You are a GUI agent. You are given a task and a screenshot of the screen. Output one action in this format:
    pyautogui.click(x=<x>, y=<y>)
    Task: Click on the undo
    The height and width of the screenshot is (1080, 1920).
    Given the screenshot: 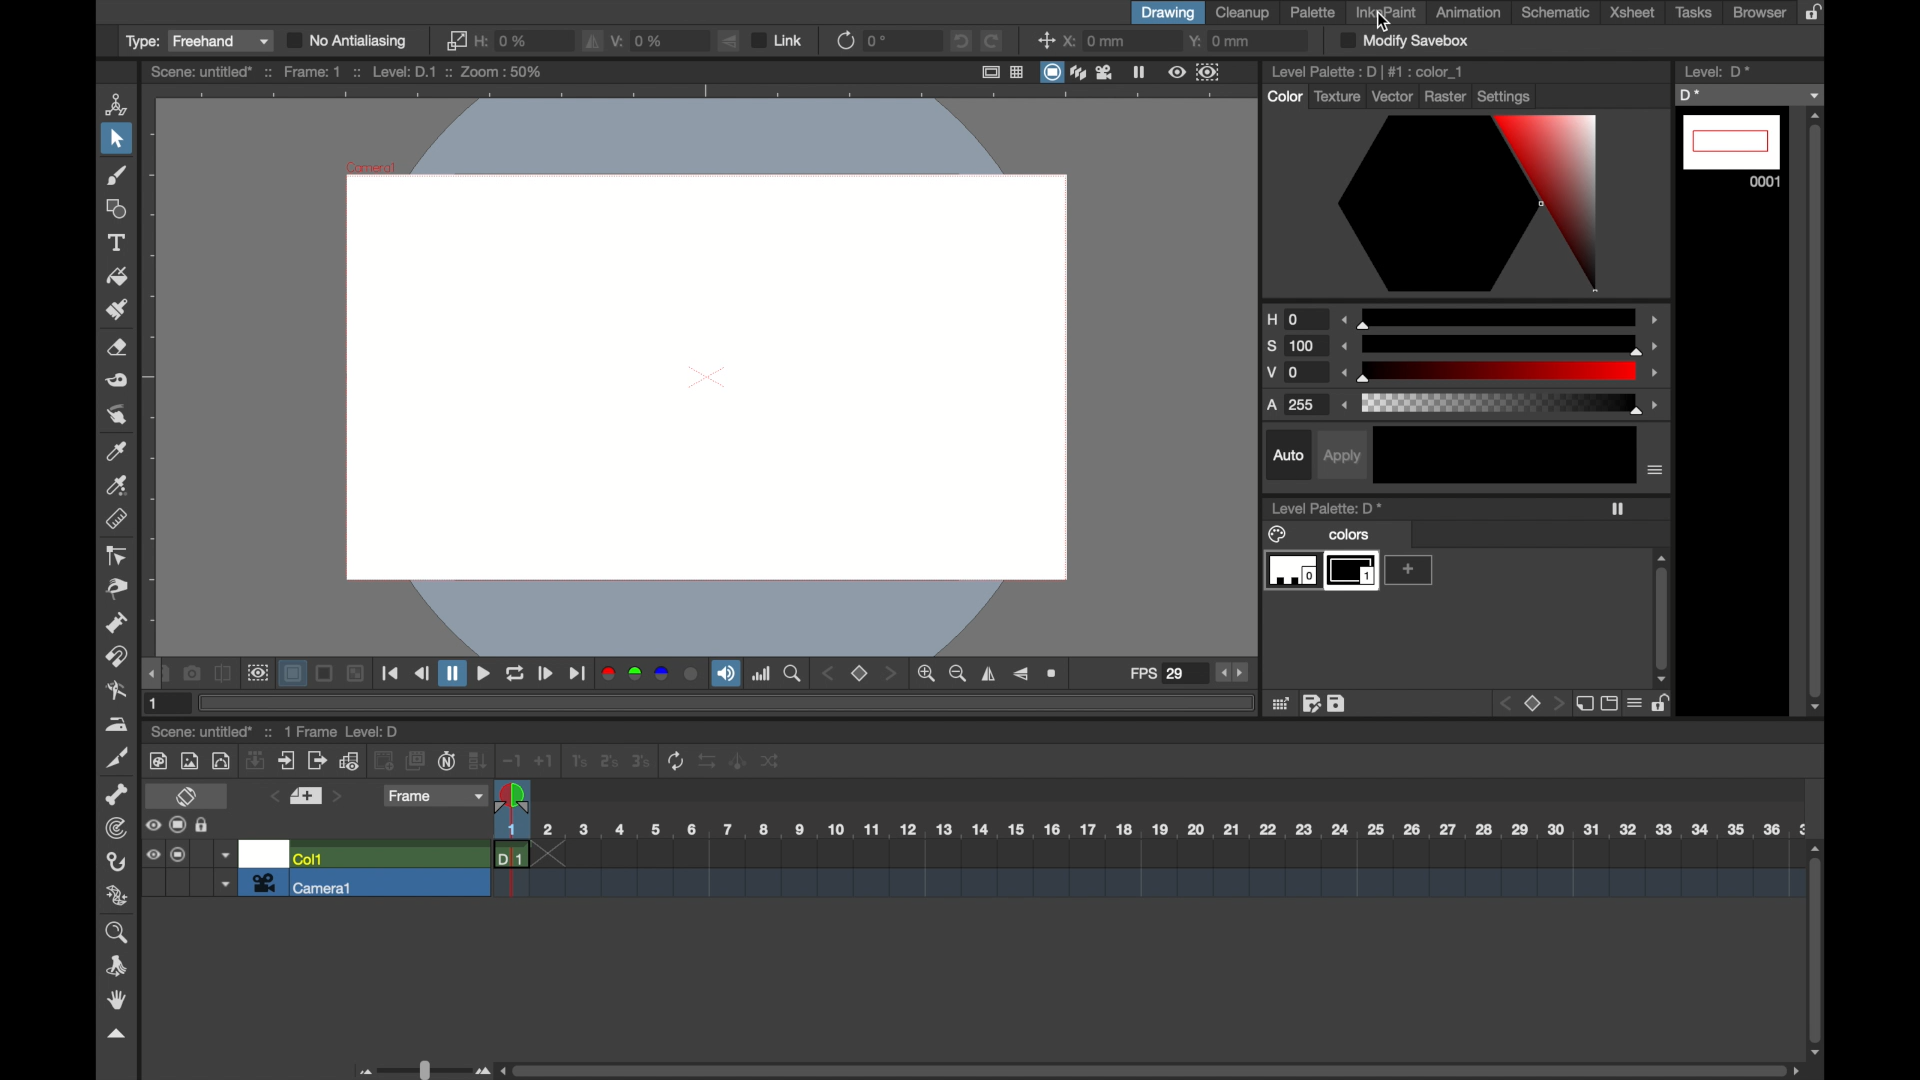 What is the action you would take?
    pyautogui.click(x=960, y=40)
    